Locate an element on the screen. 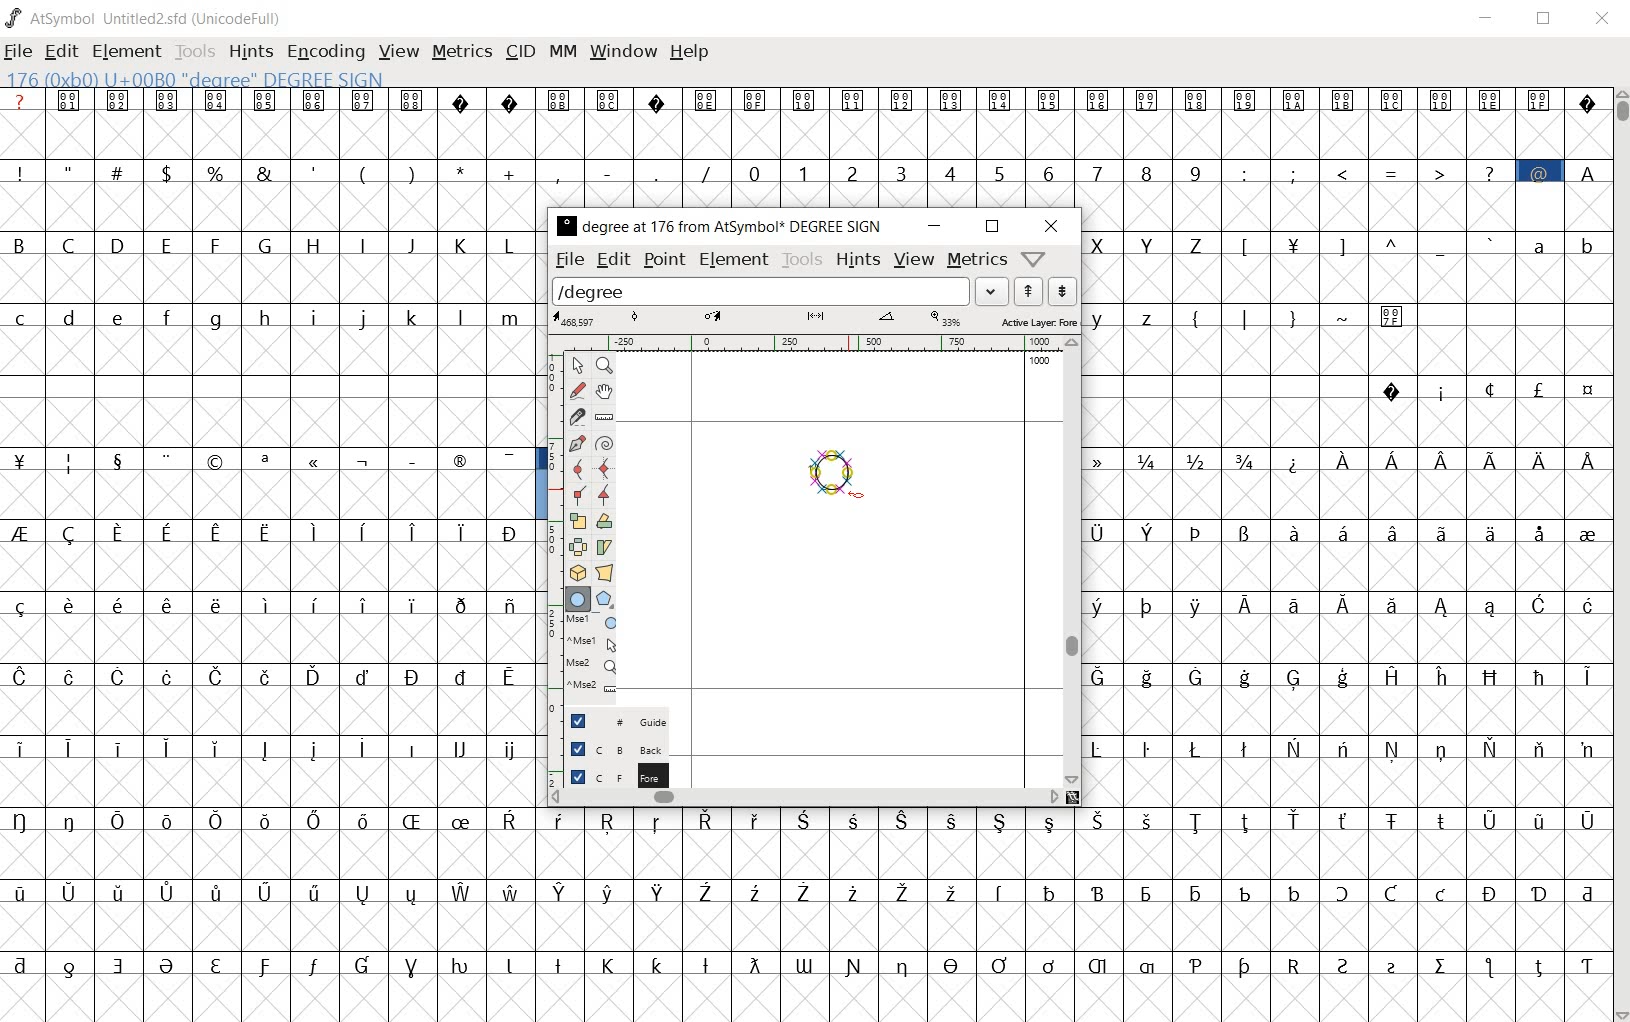  scrollbar is located at coordinates (1620, 553).